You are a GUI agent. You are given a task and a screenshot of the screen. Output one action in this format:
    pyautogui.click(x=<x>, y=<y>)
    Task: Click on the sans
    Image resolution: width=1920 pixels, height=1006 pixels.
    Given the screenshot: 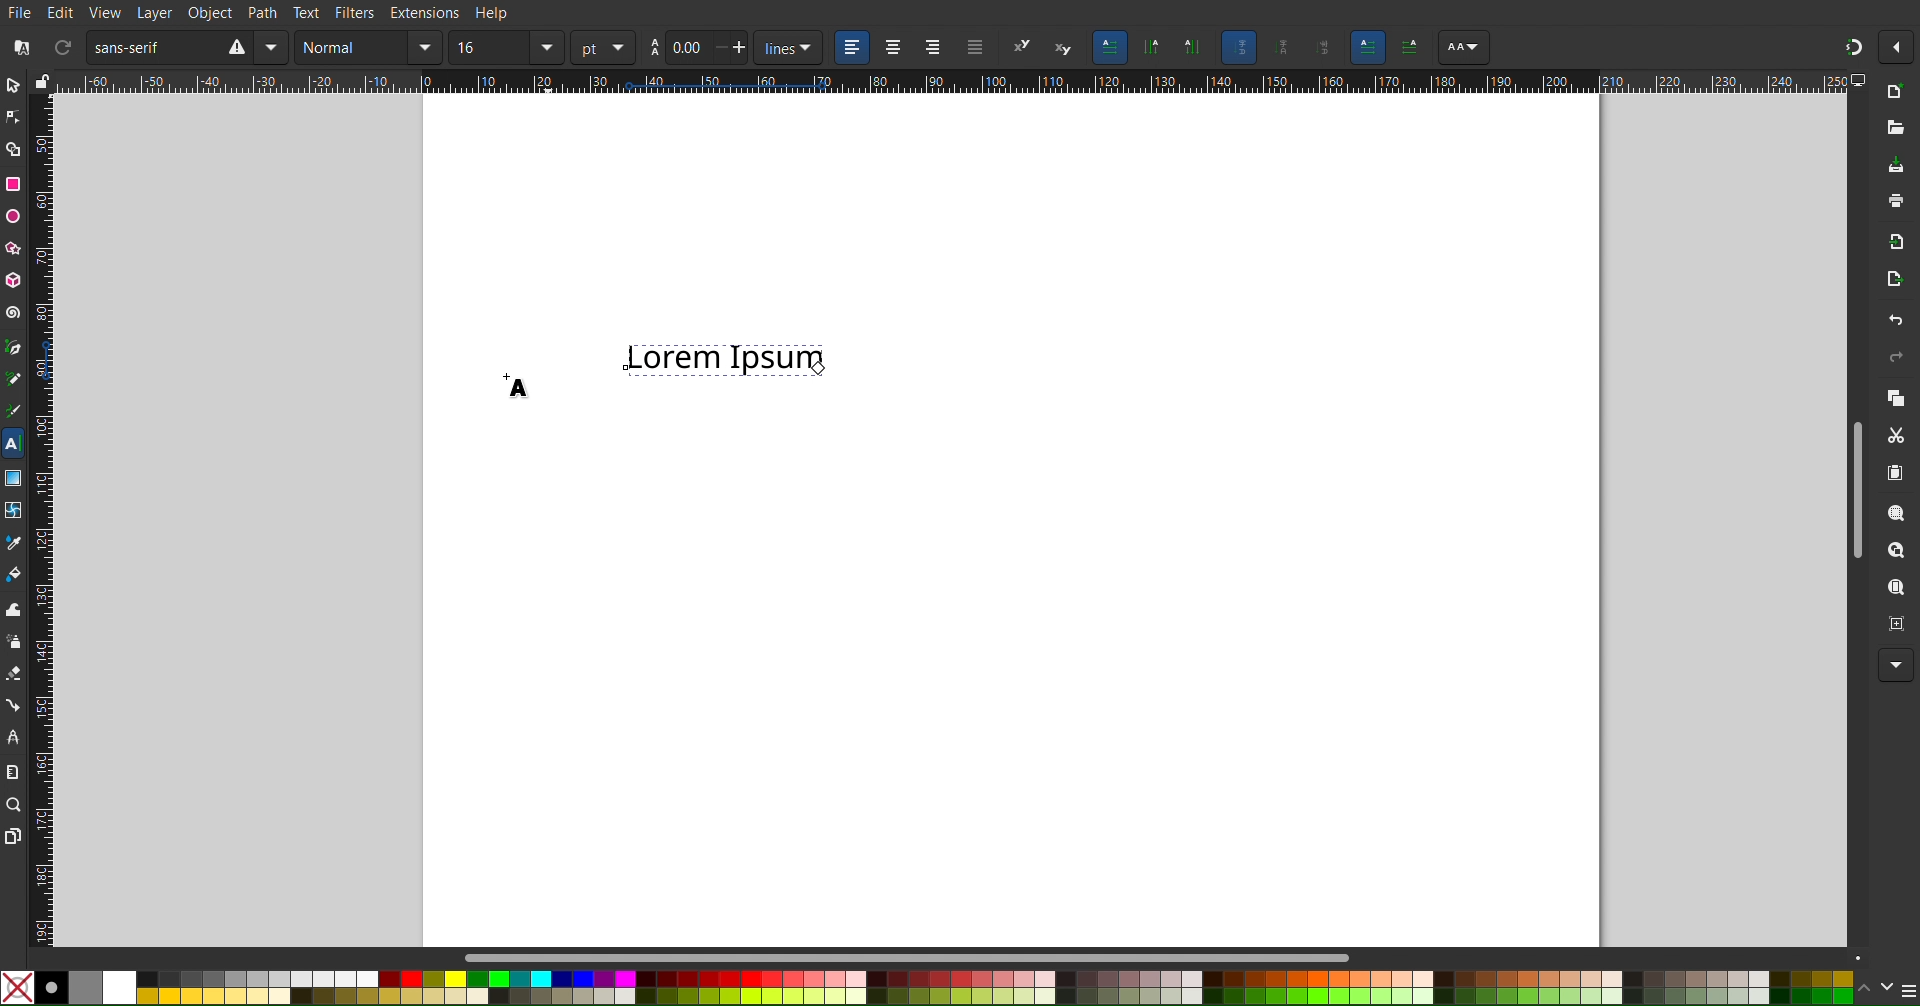 What is the action you would take?
    pyautogui.click(x=148, y=46)
    